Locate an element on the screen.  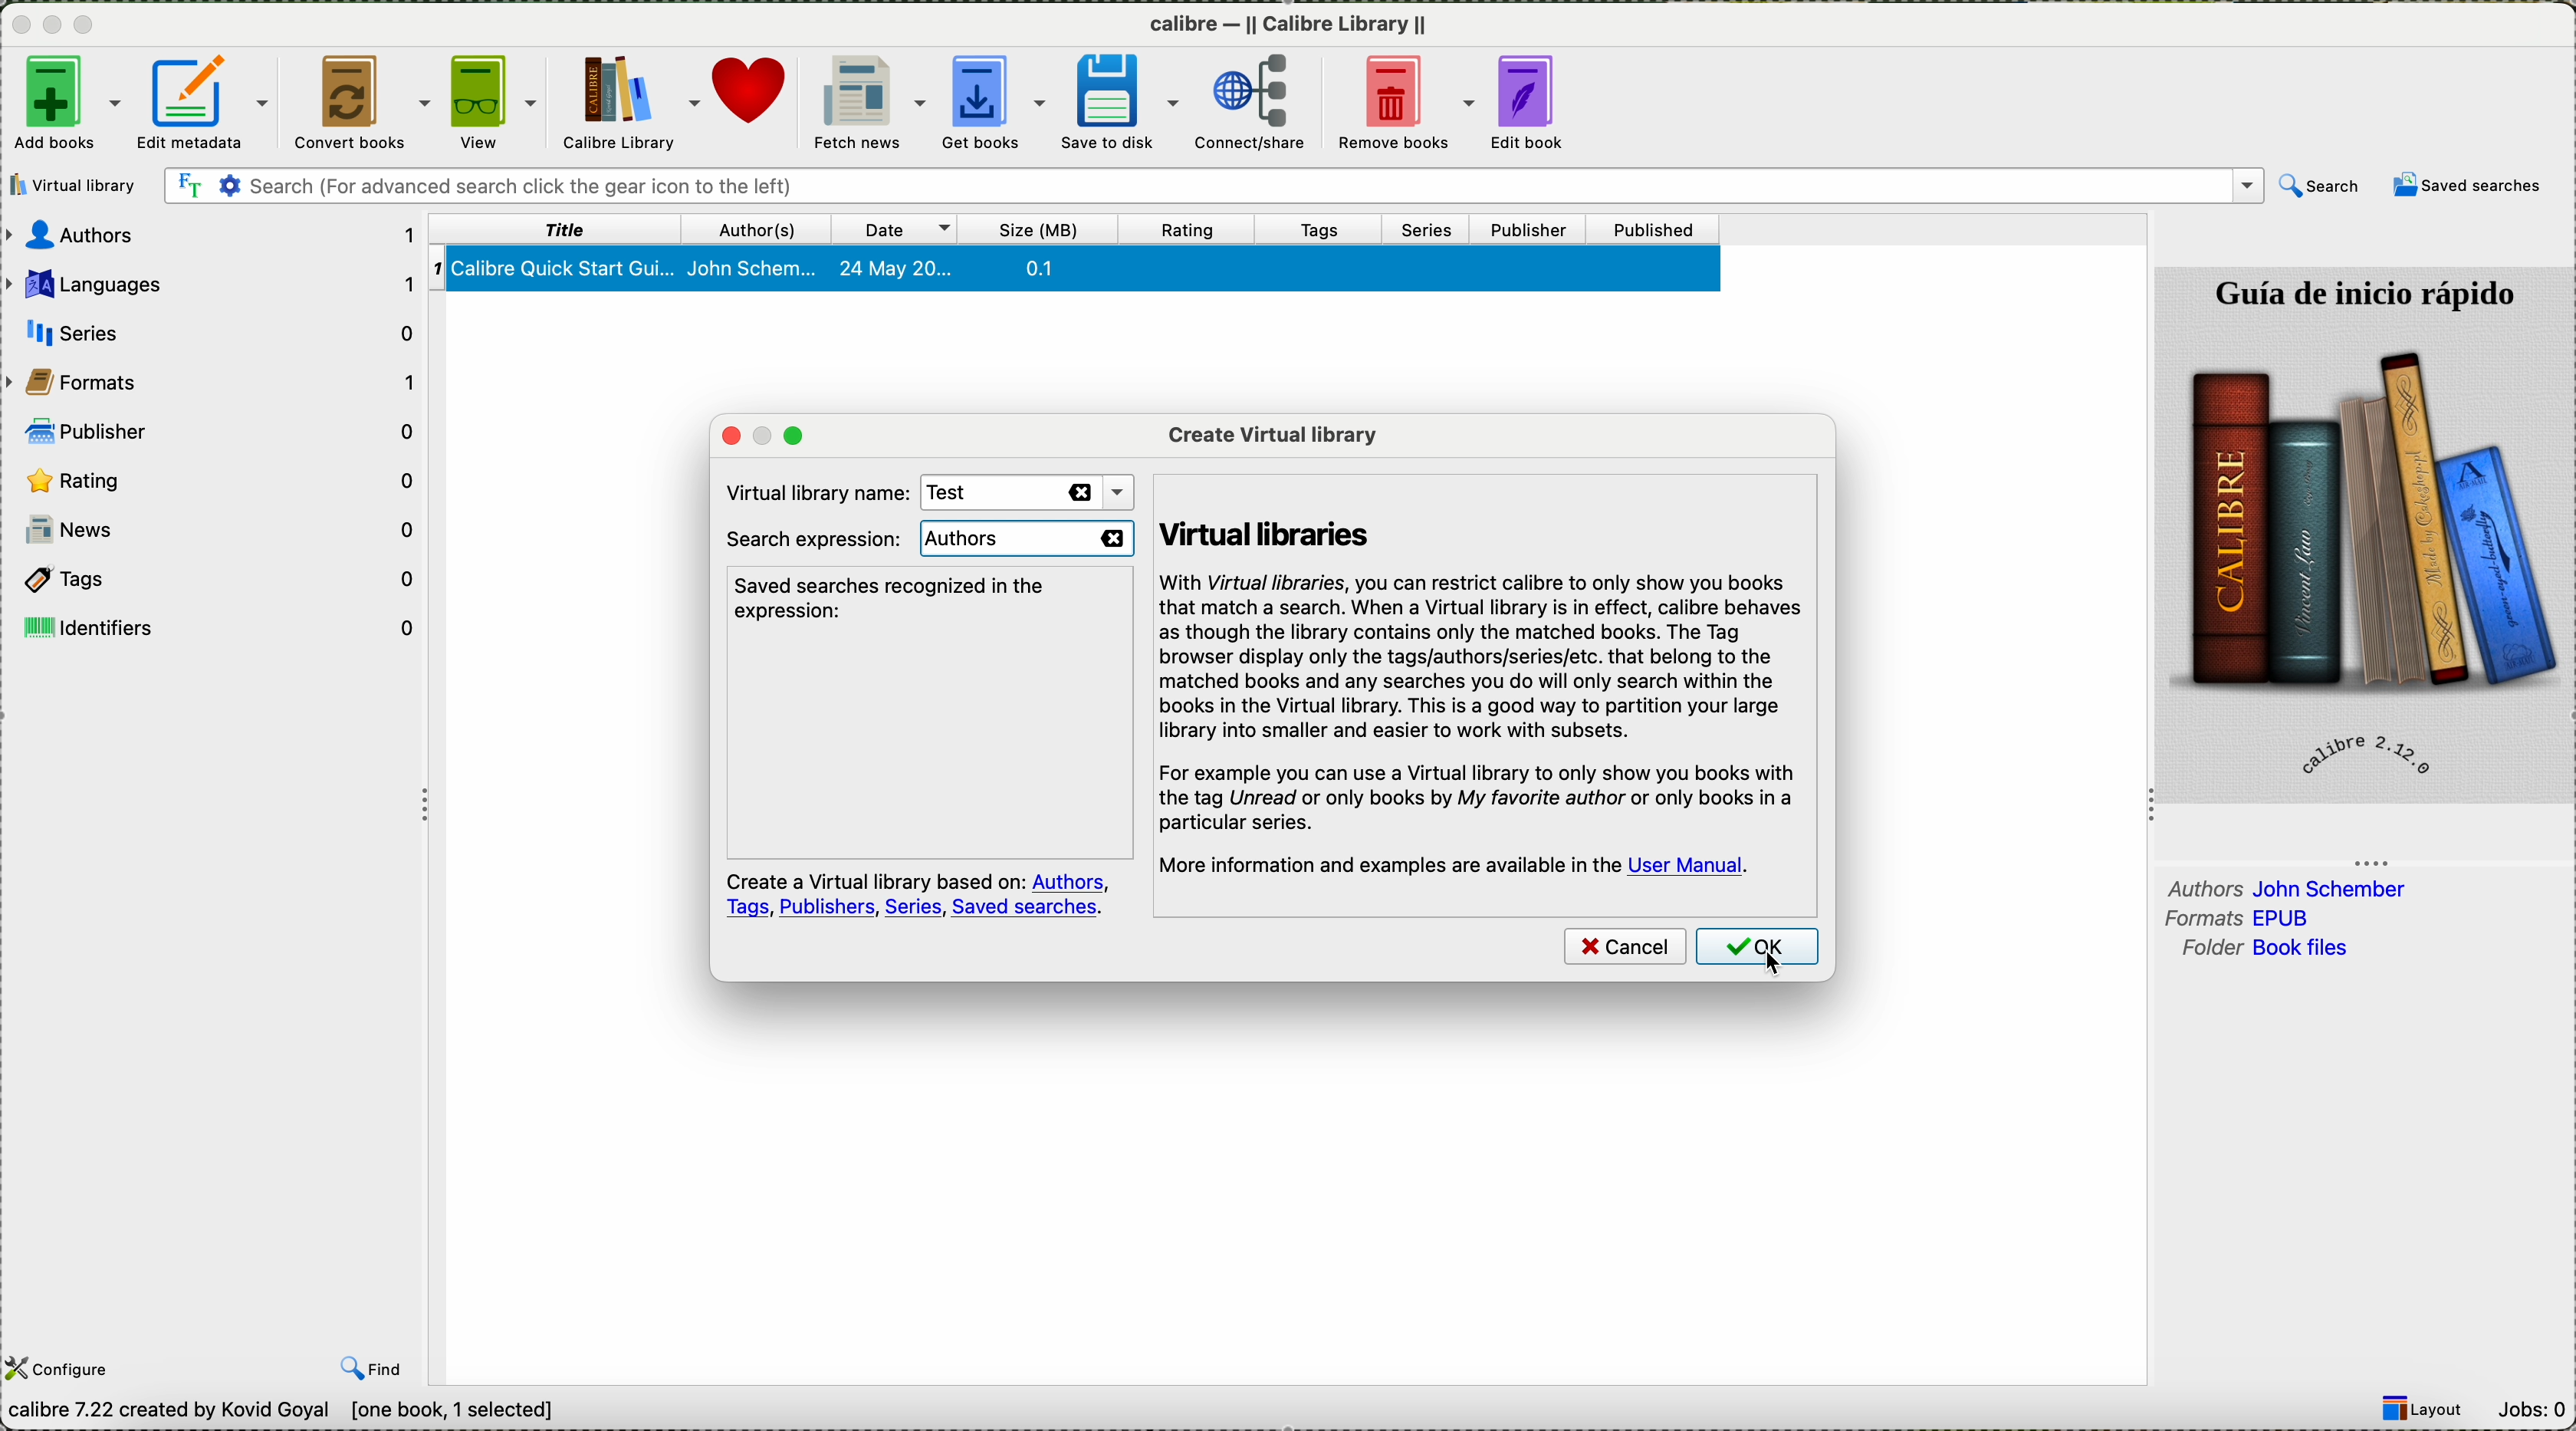
cursor is located at coordinates (1767, 955).